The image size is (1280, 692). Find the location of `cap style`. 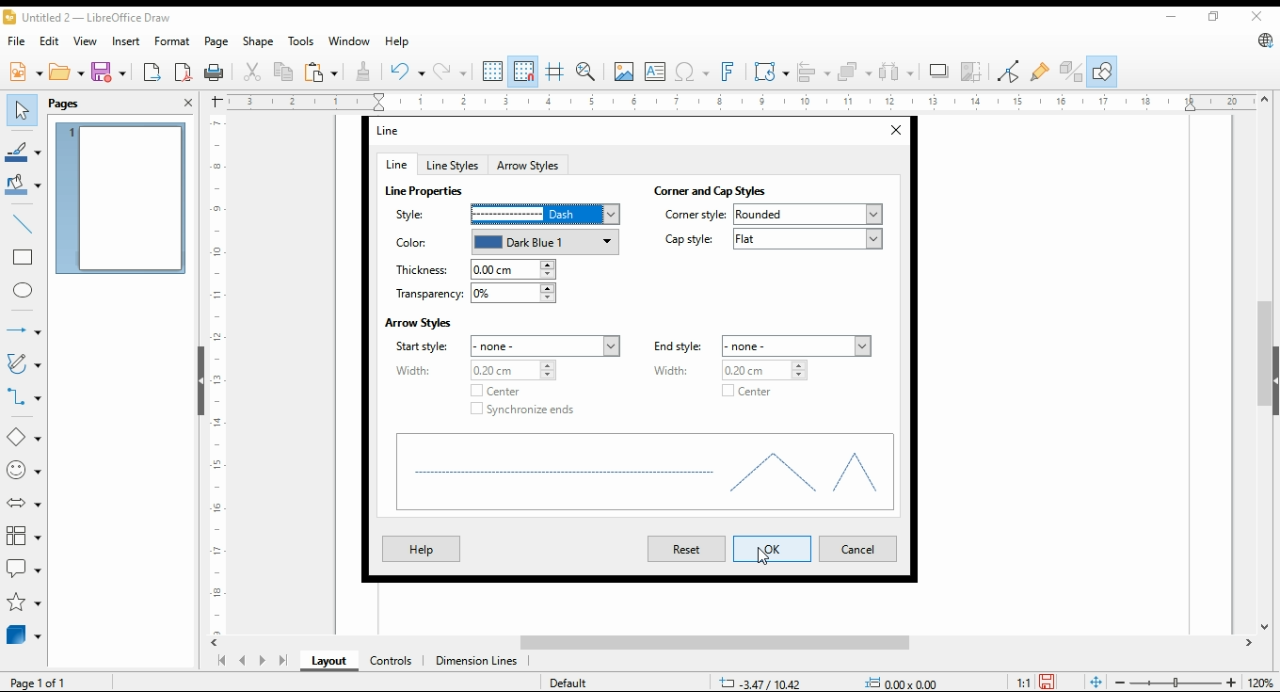

cap style is located at coordinates (773, 239).